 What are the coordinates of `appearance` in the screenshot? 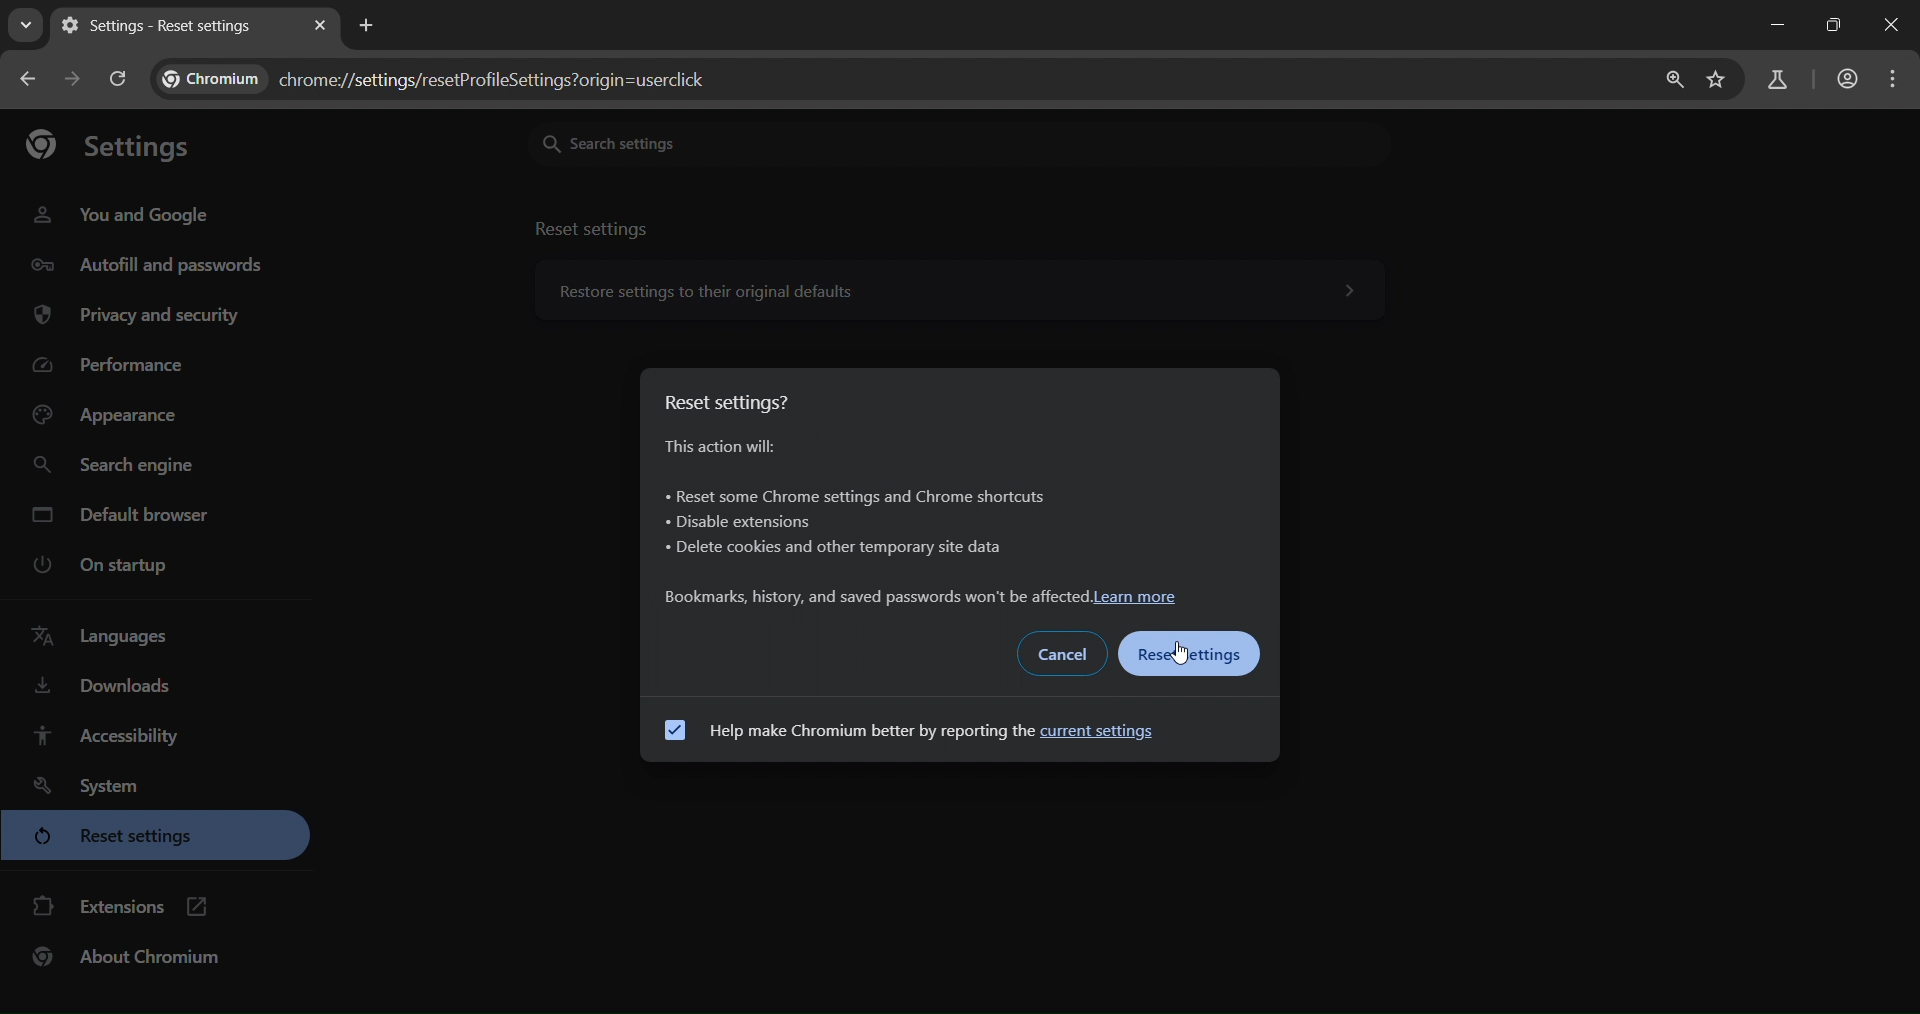 It's located at (108, 414).